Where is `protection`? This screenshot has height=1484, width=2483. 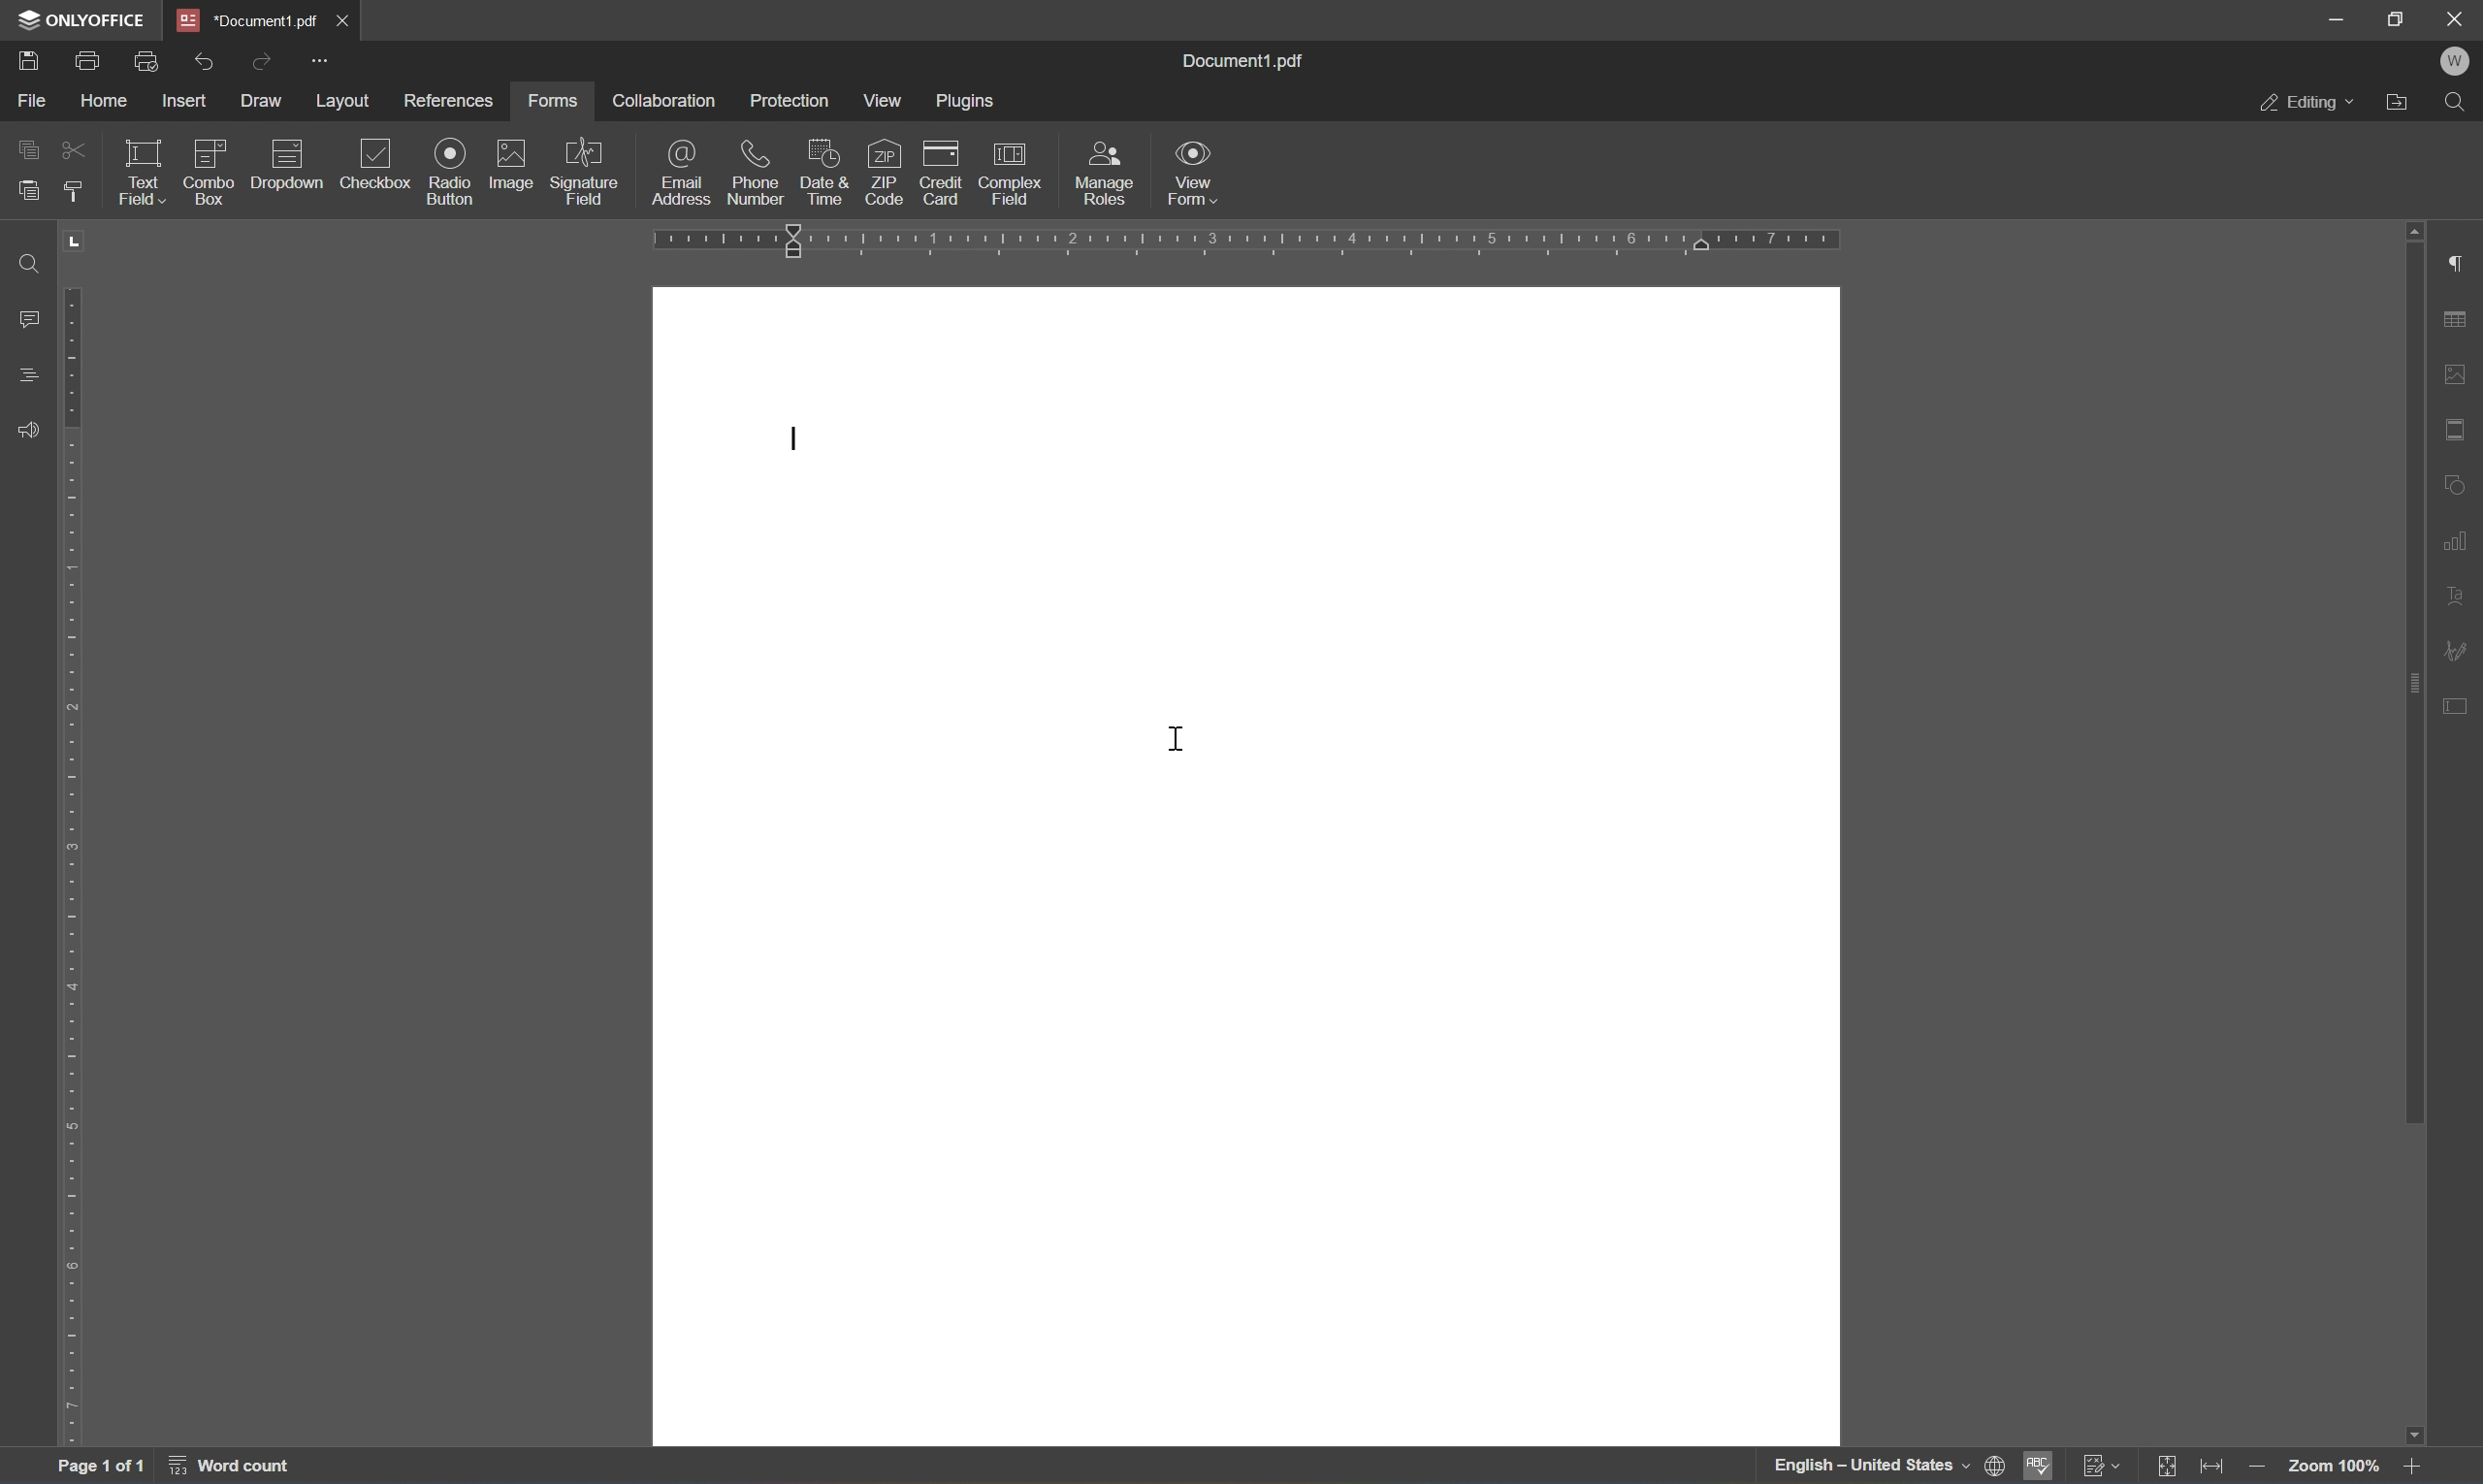
protection is located at coordinates (795, 104).